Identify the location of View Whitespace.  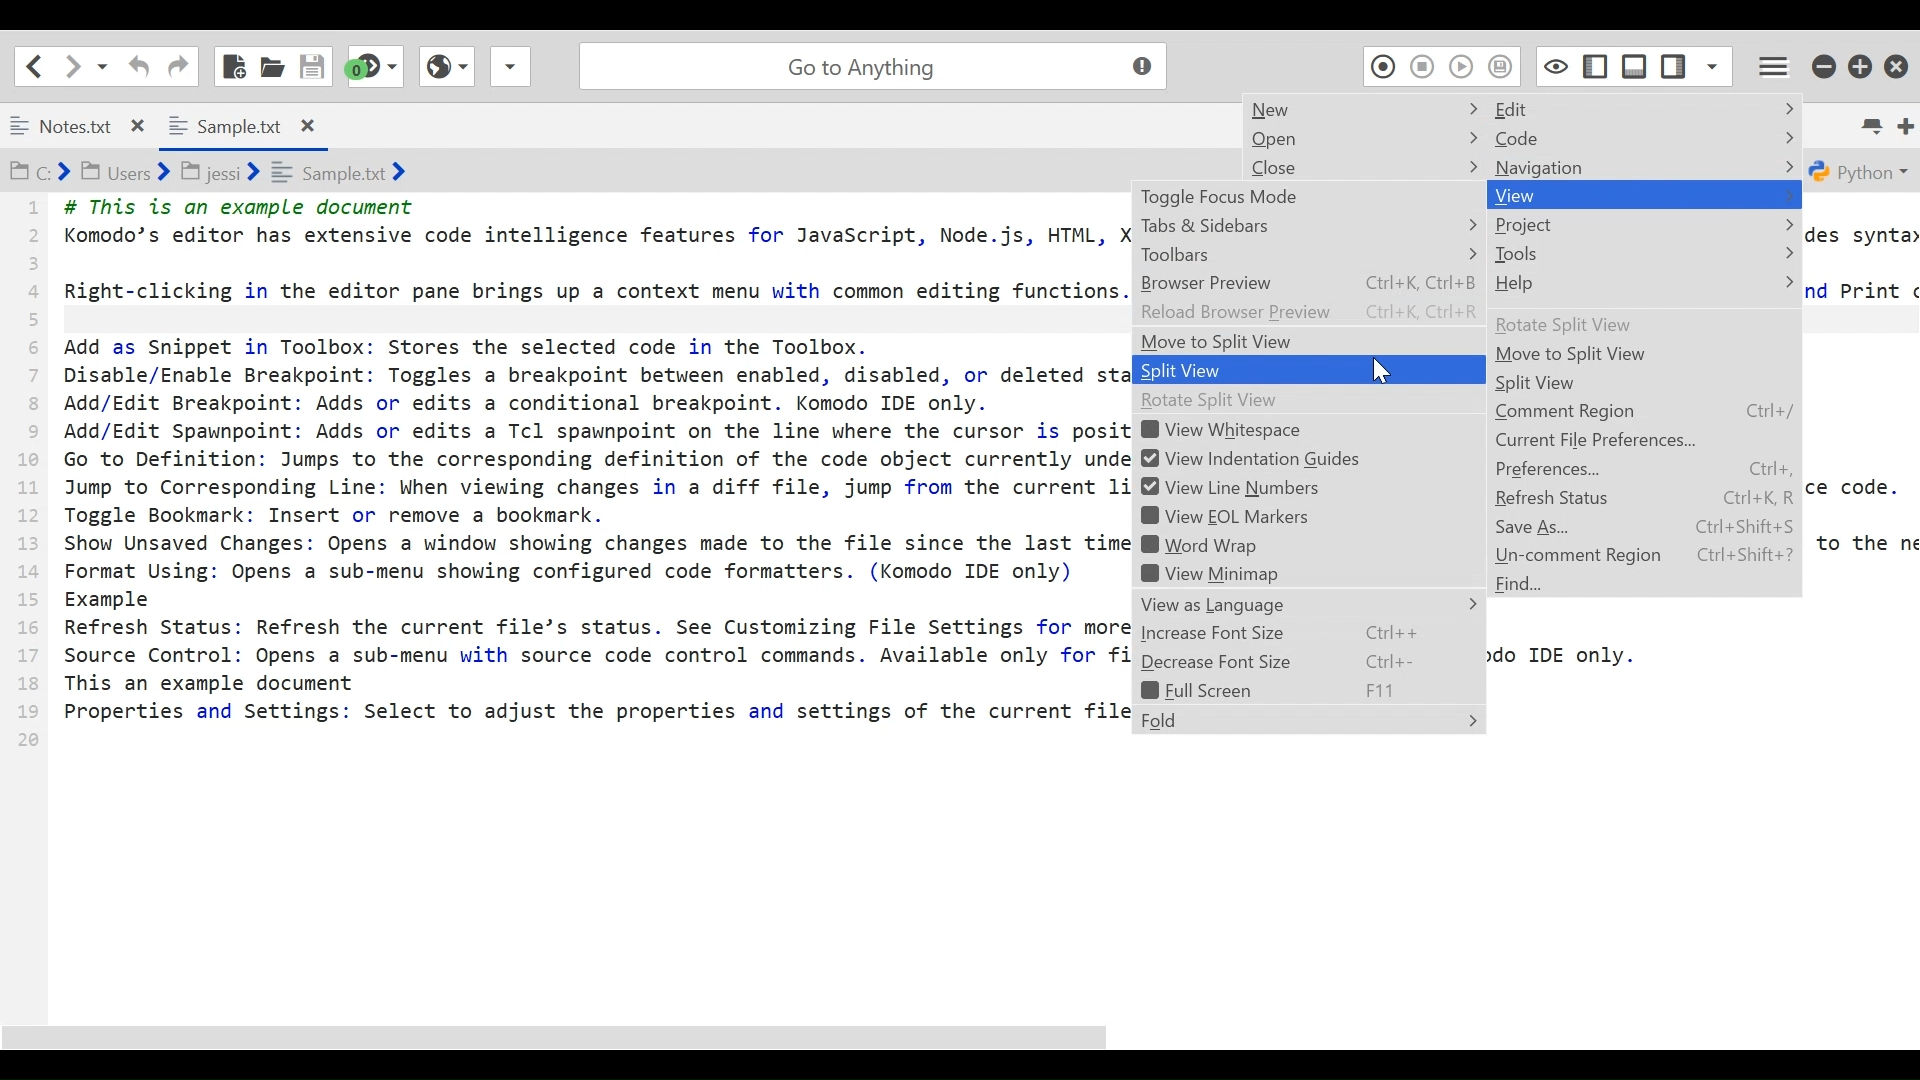
(1306, 430).